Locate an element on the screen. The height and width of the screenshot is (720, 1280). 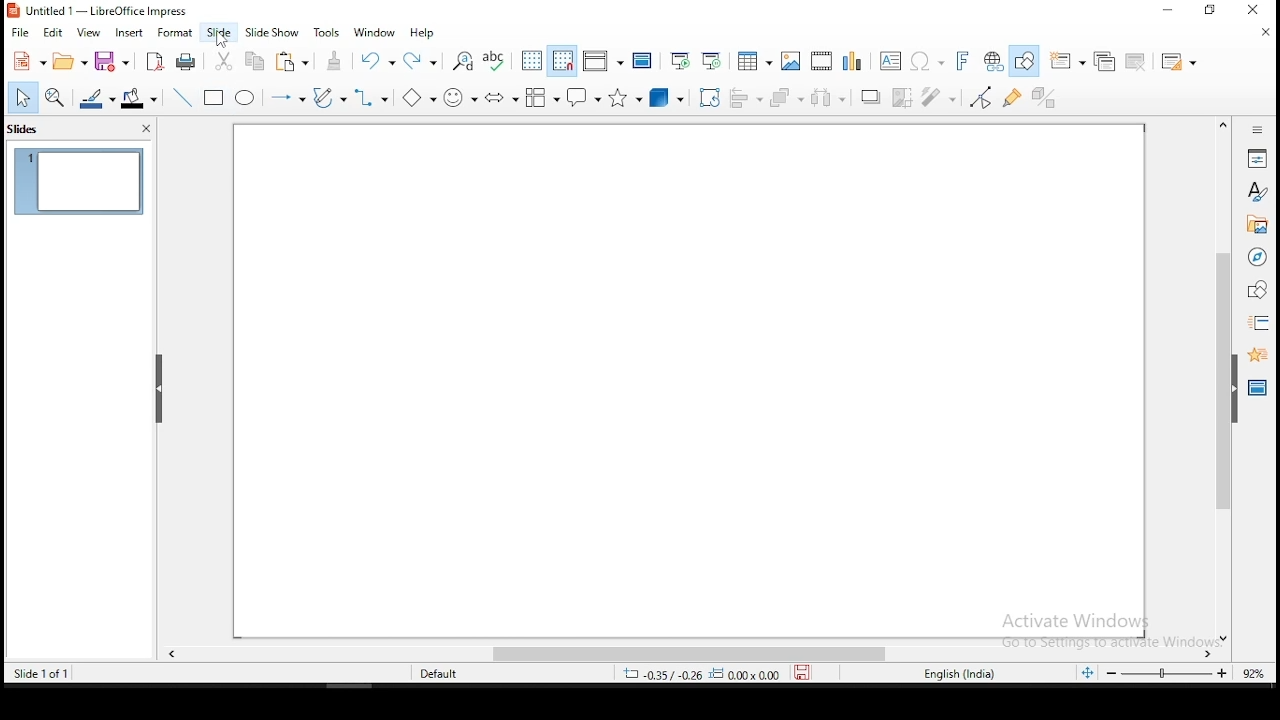
fit to slide is located at coordinates (1087, 673).